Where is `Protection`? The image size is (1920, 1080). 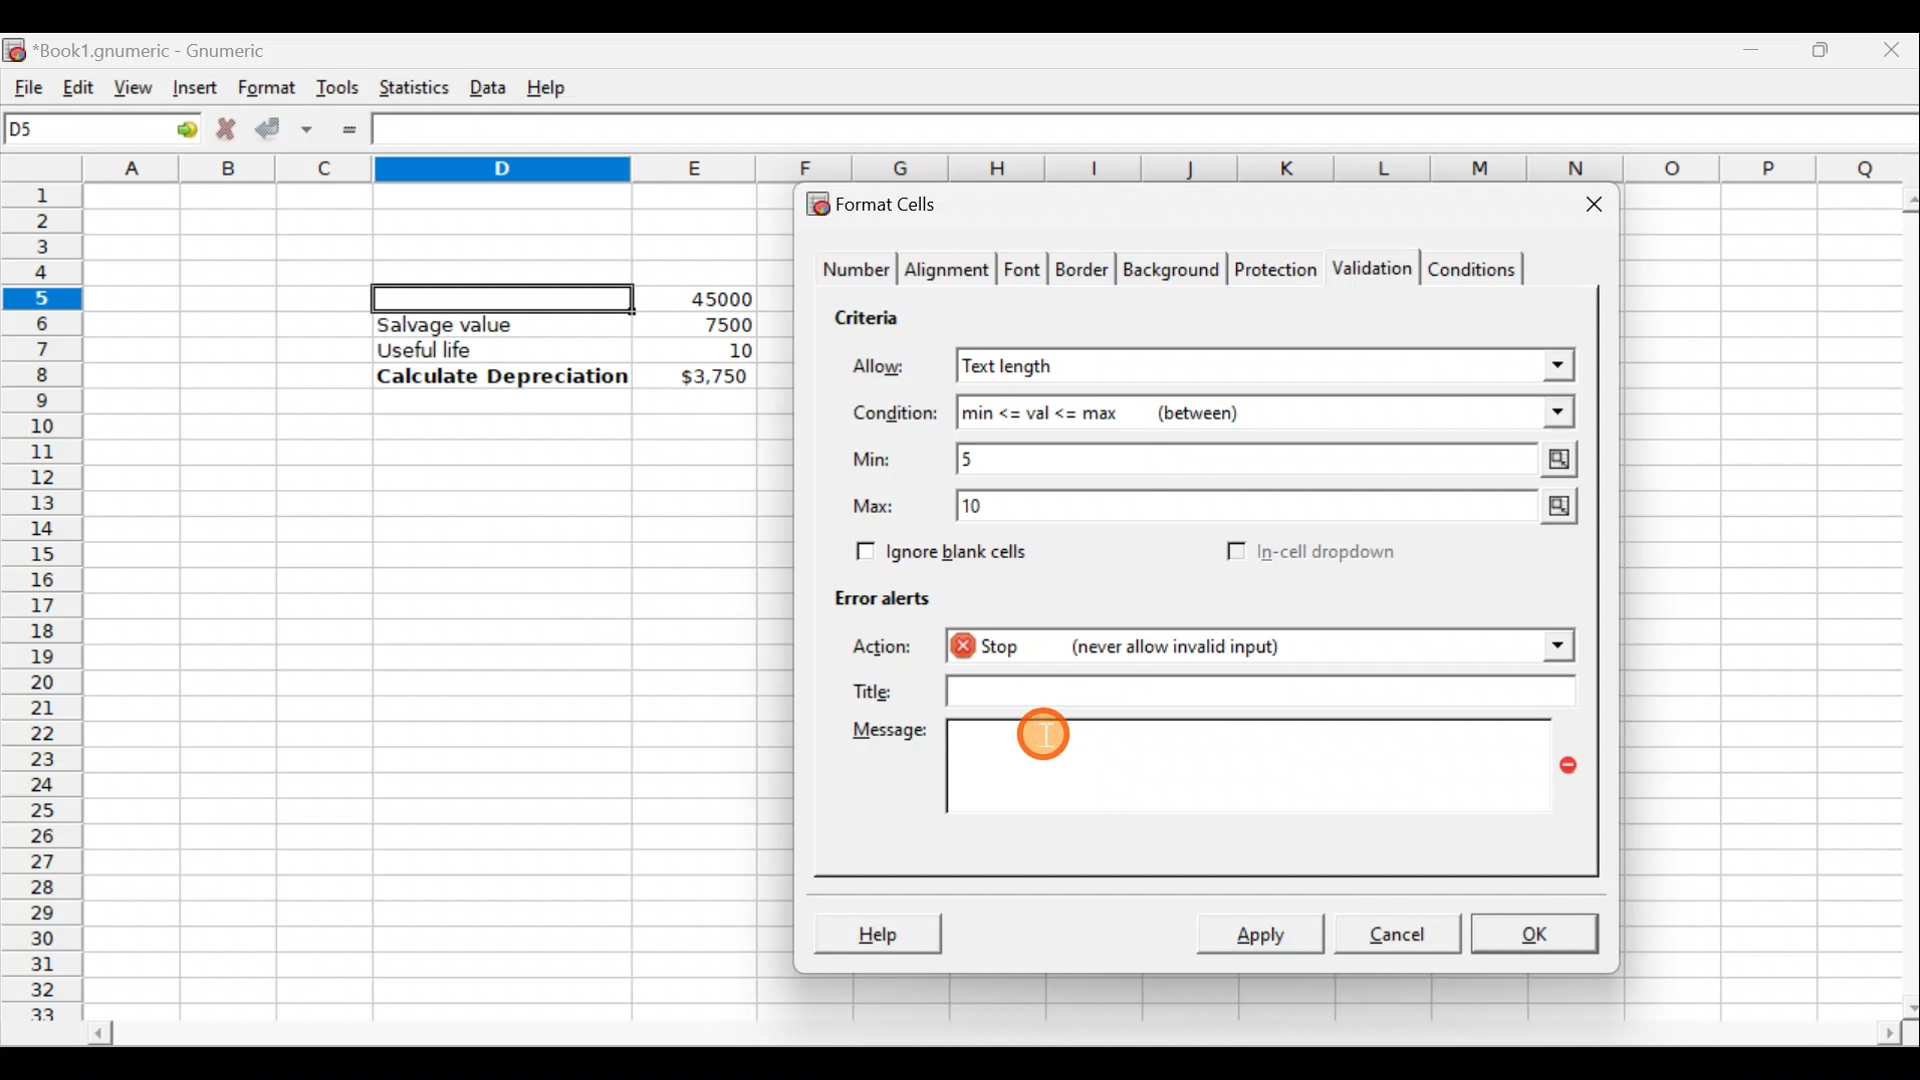
Protection is located at coordinates (1270, 267).